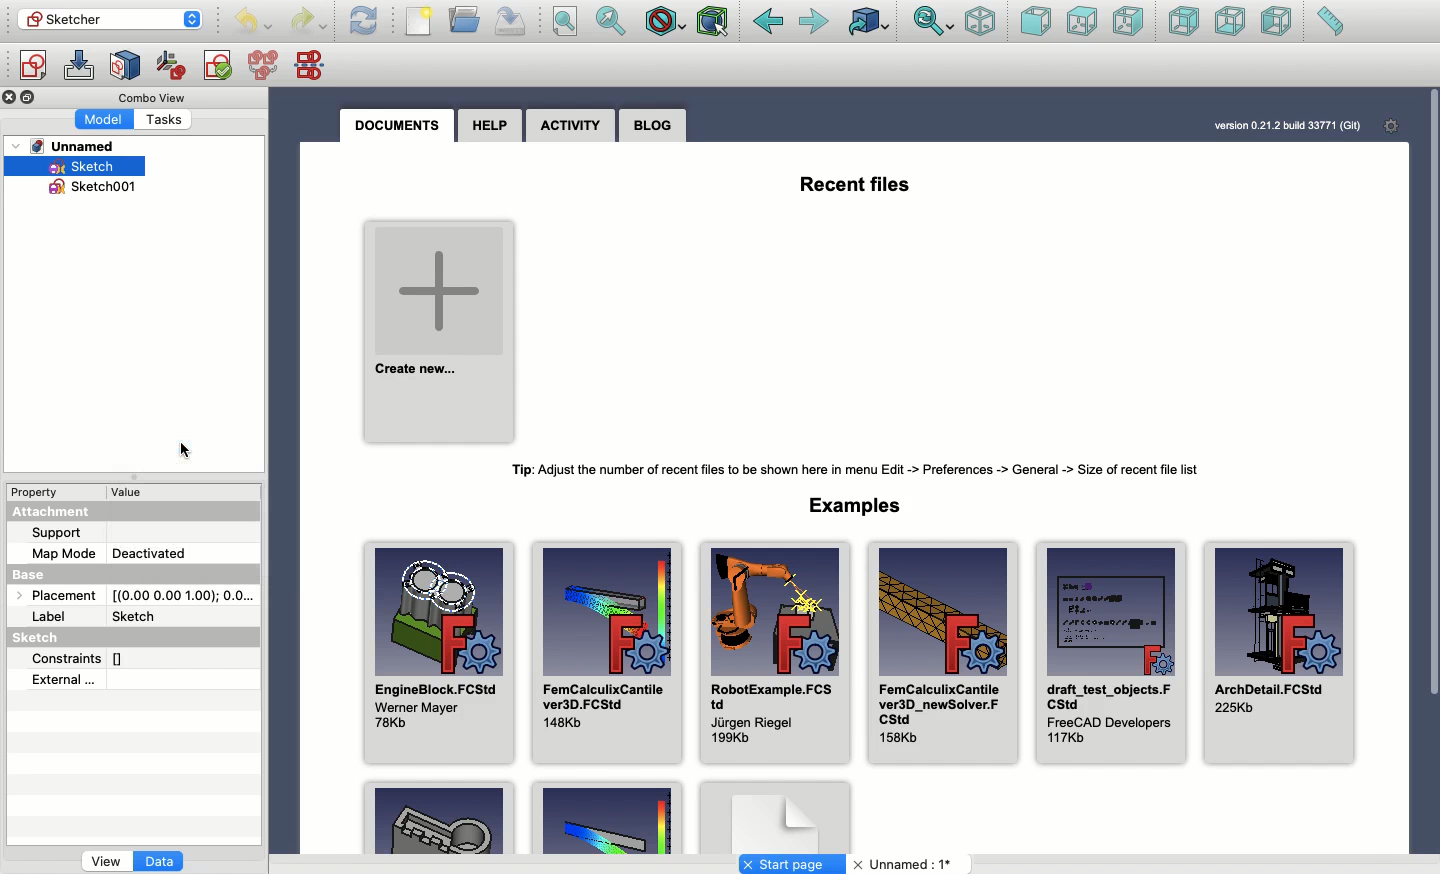 The width and height of the screenshot is (1440, 874). Describe the element at coordinates (1330, 21) in the screenshot. I see `Measure` at that location.